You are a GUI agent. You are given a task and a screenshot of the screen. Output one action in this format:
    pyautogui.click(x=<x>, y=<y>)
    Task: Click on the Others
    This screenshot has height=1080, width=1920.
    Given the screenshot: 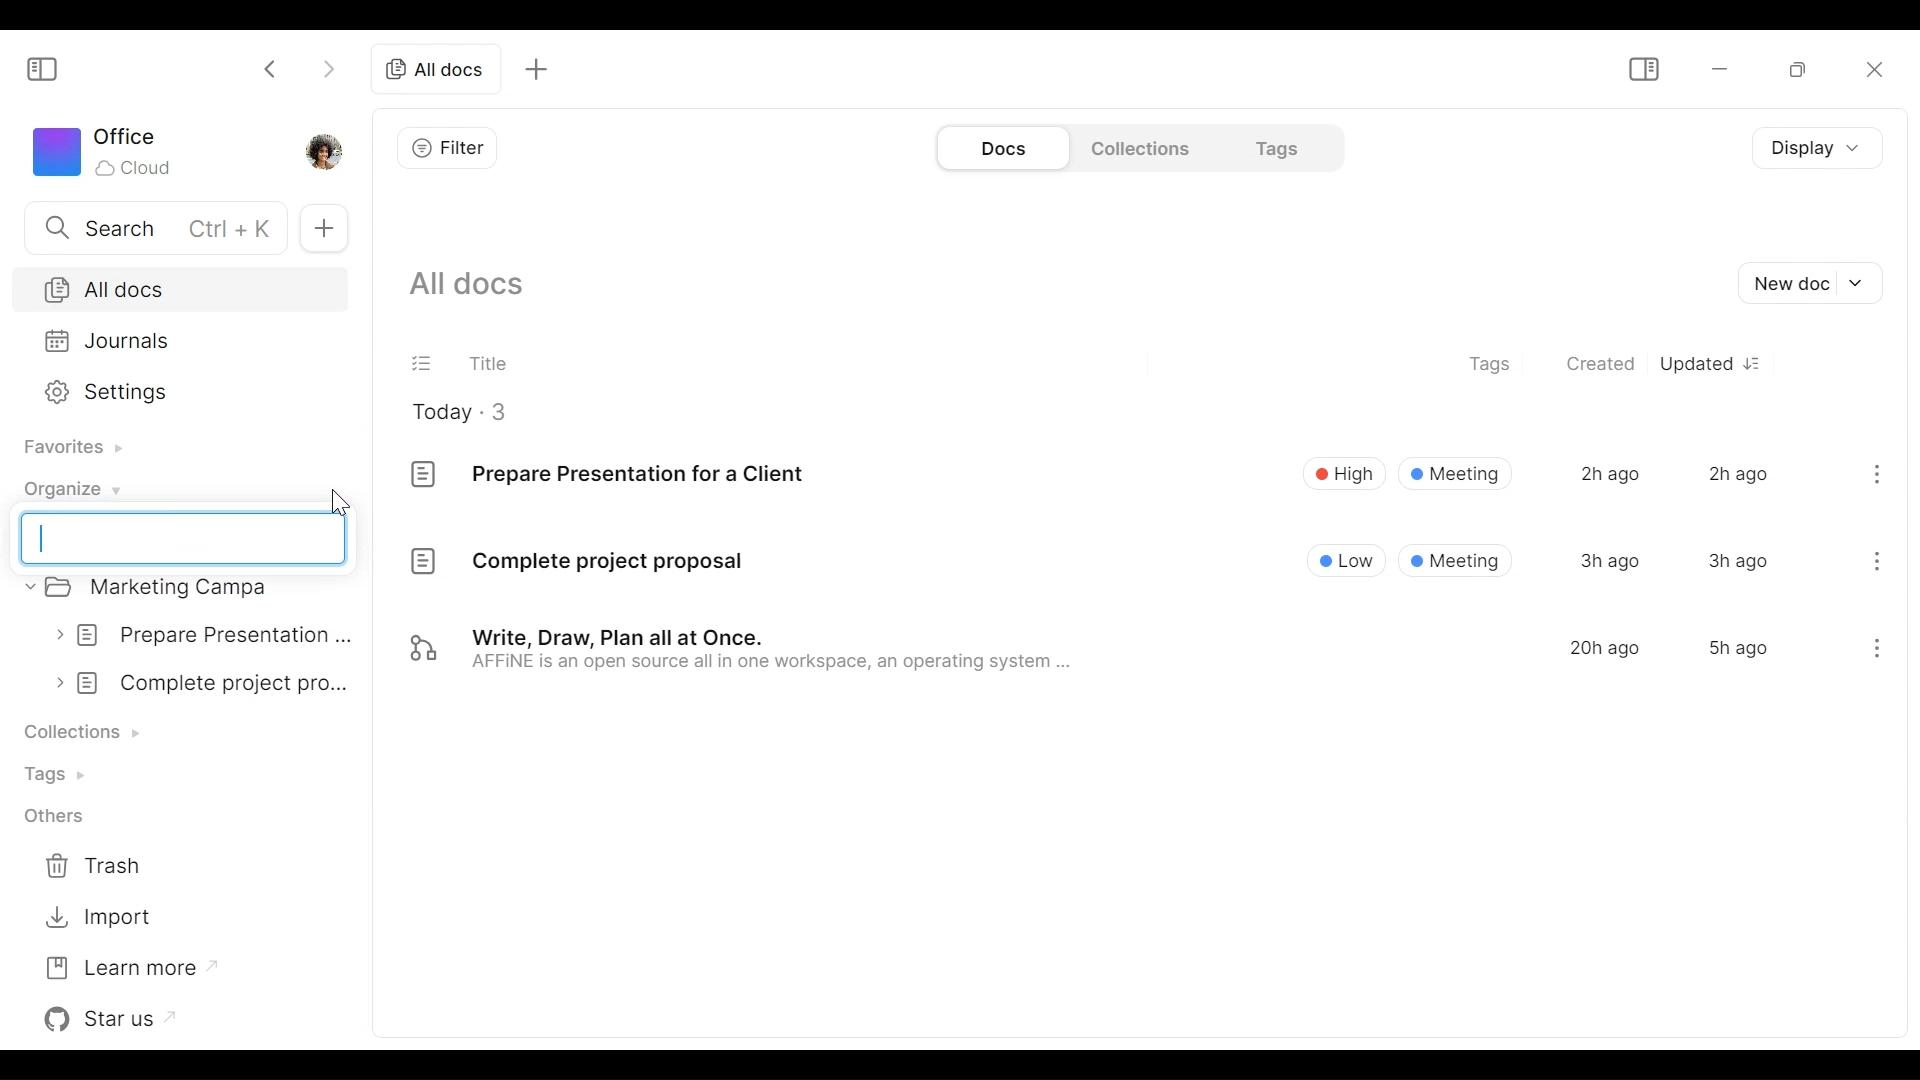 What is the action you would take?
    pyautogui.click(x=61, y=816)
    